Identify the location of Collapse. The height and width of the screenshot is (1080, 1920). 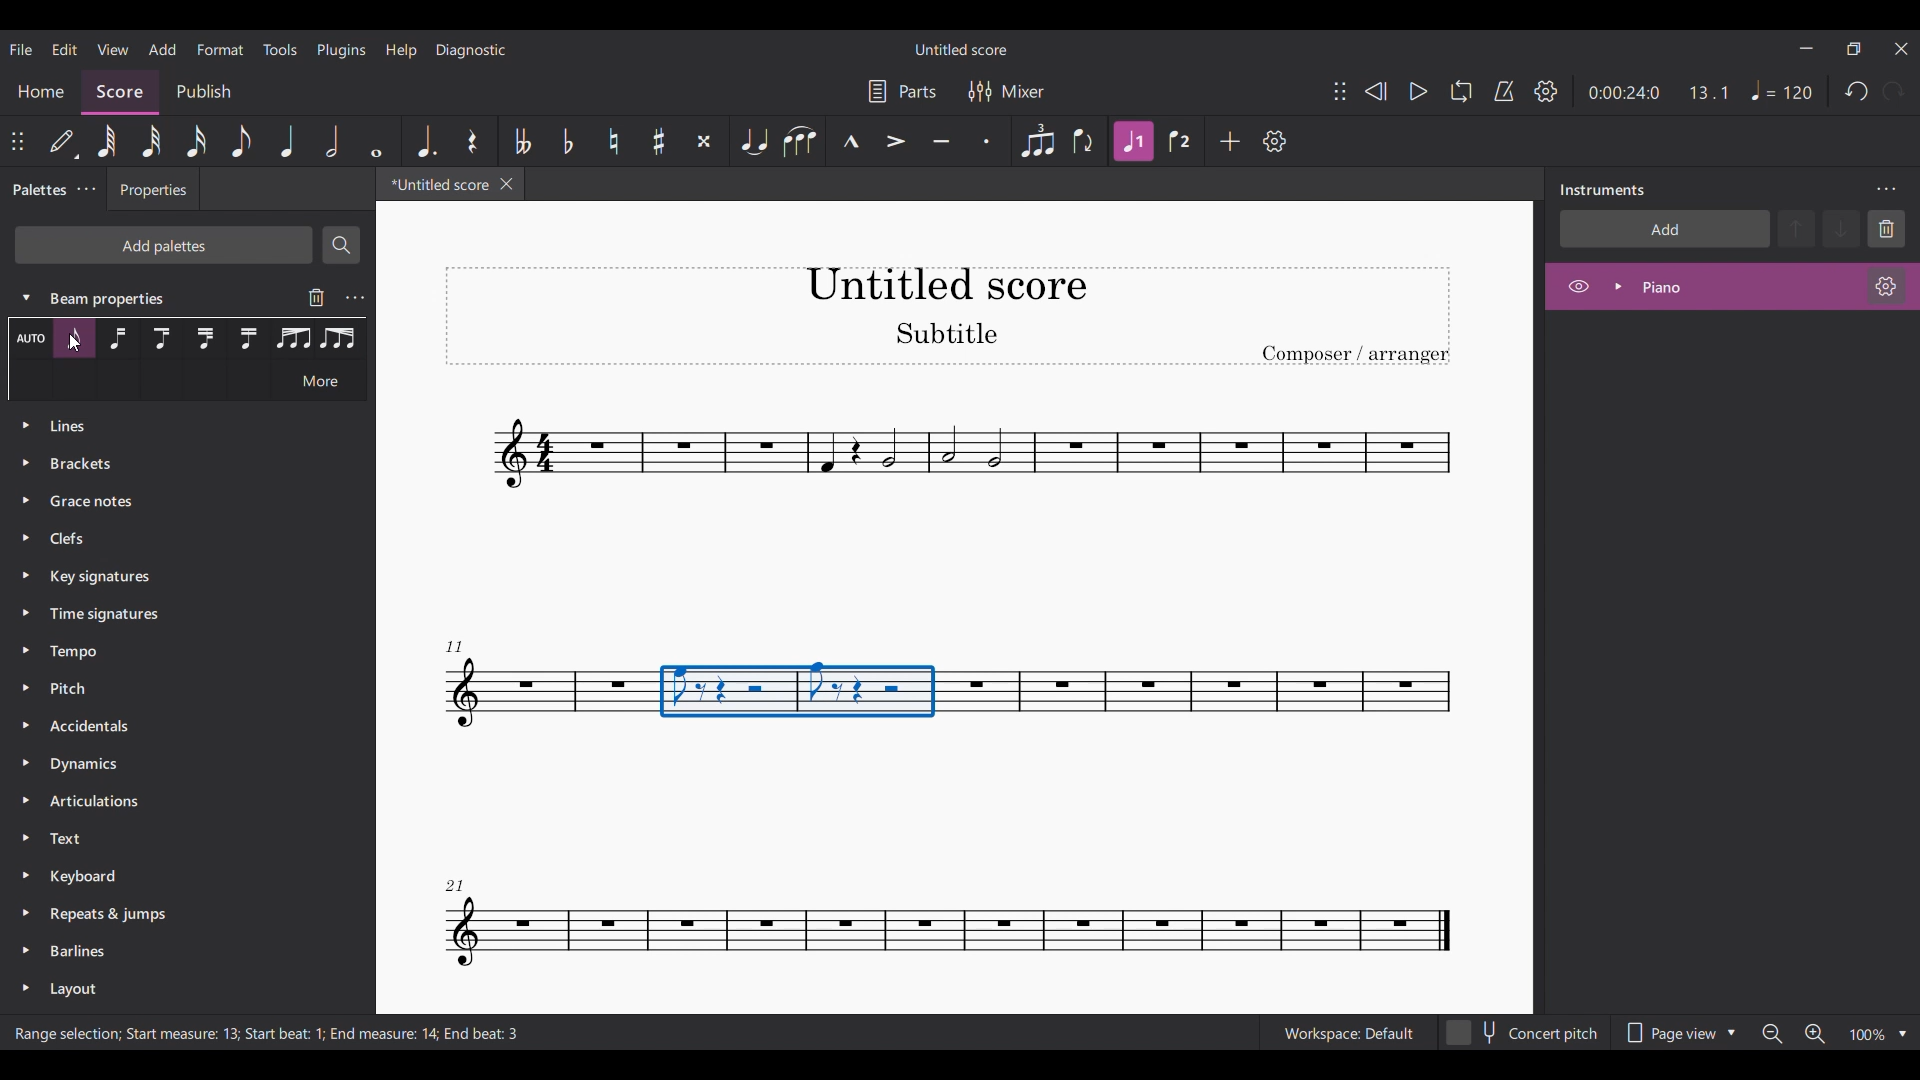
(27, 297).